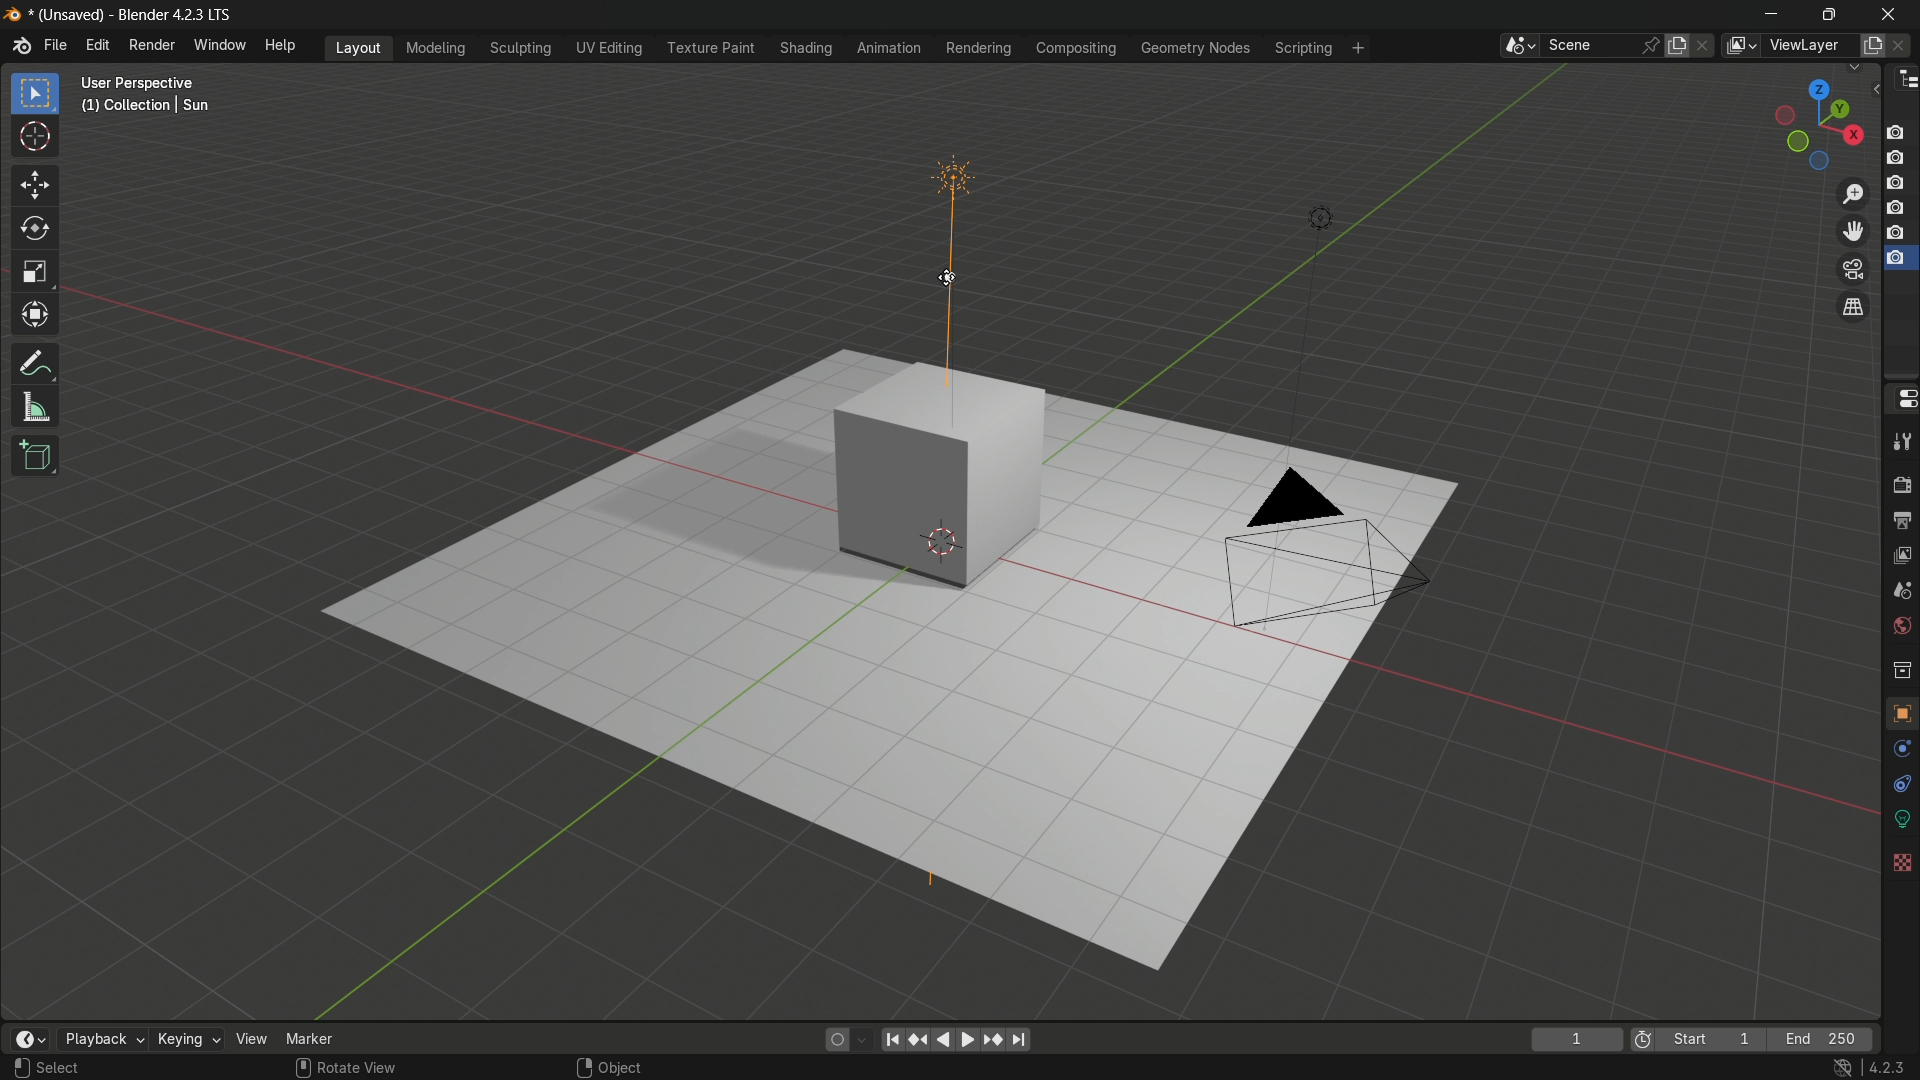 The image size is (1920, 1080). Describe the element at coordinates (152, 45) in the screenshot. I see `render` at that location.